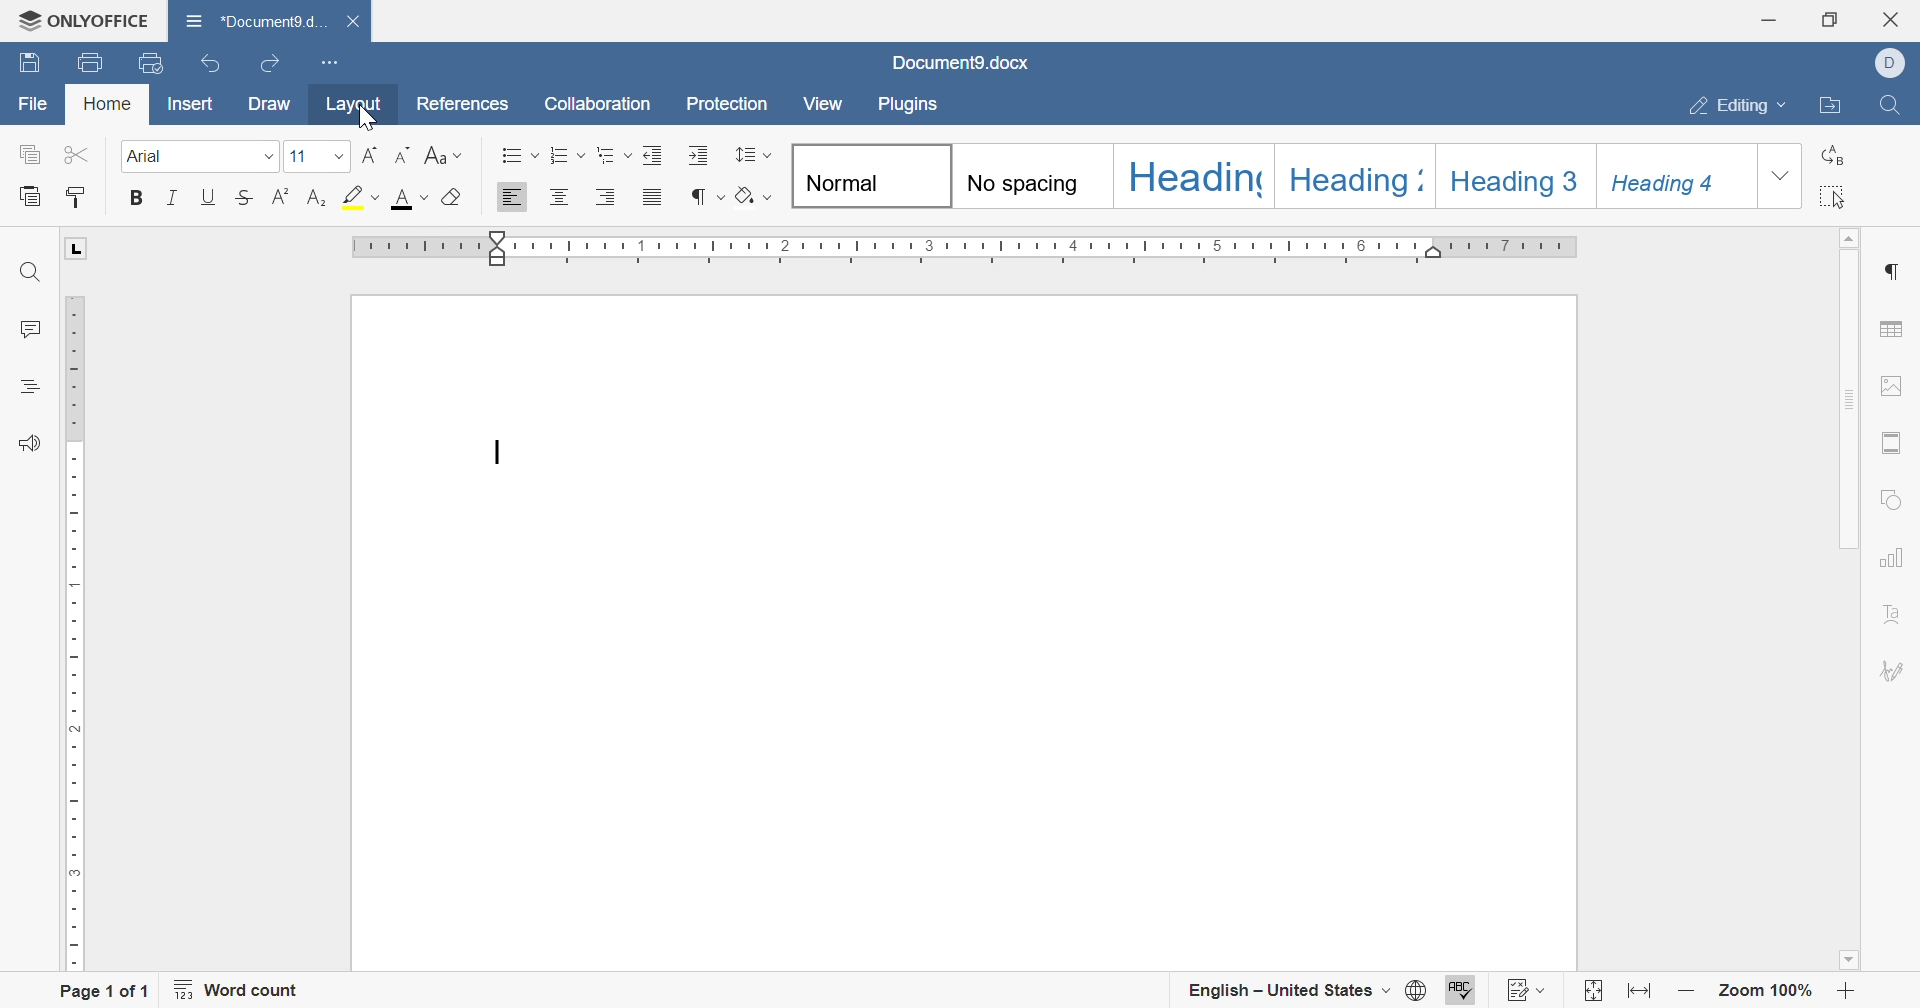  What do you see at coordinates (1828, 107) in the screenshot?
I see `open file location` at bounding box center [1828, 107].